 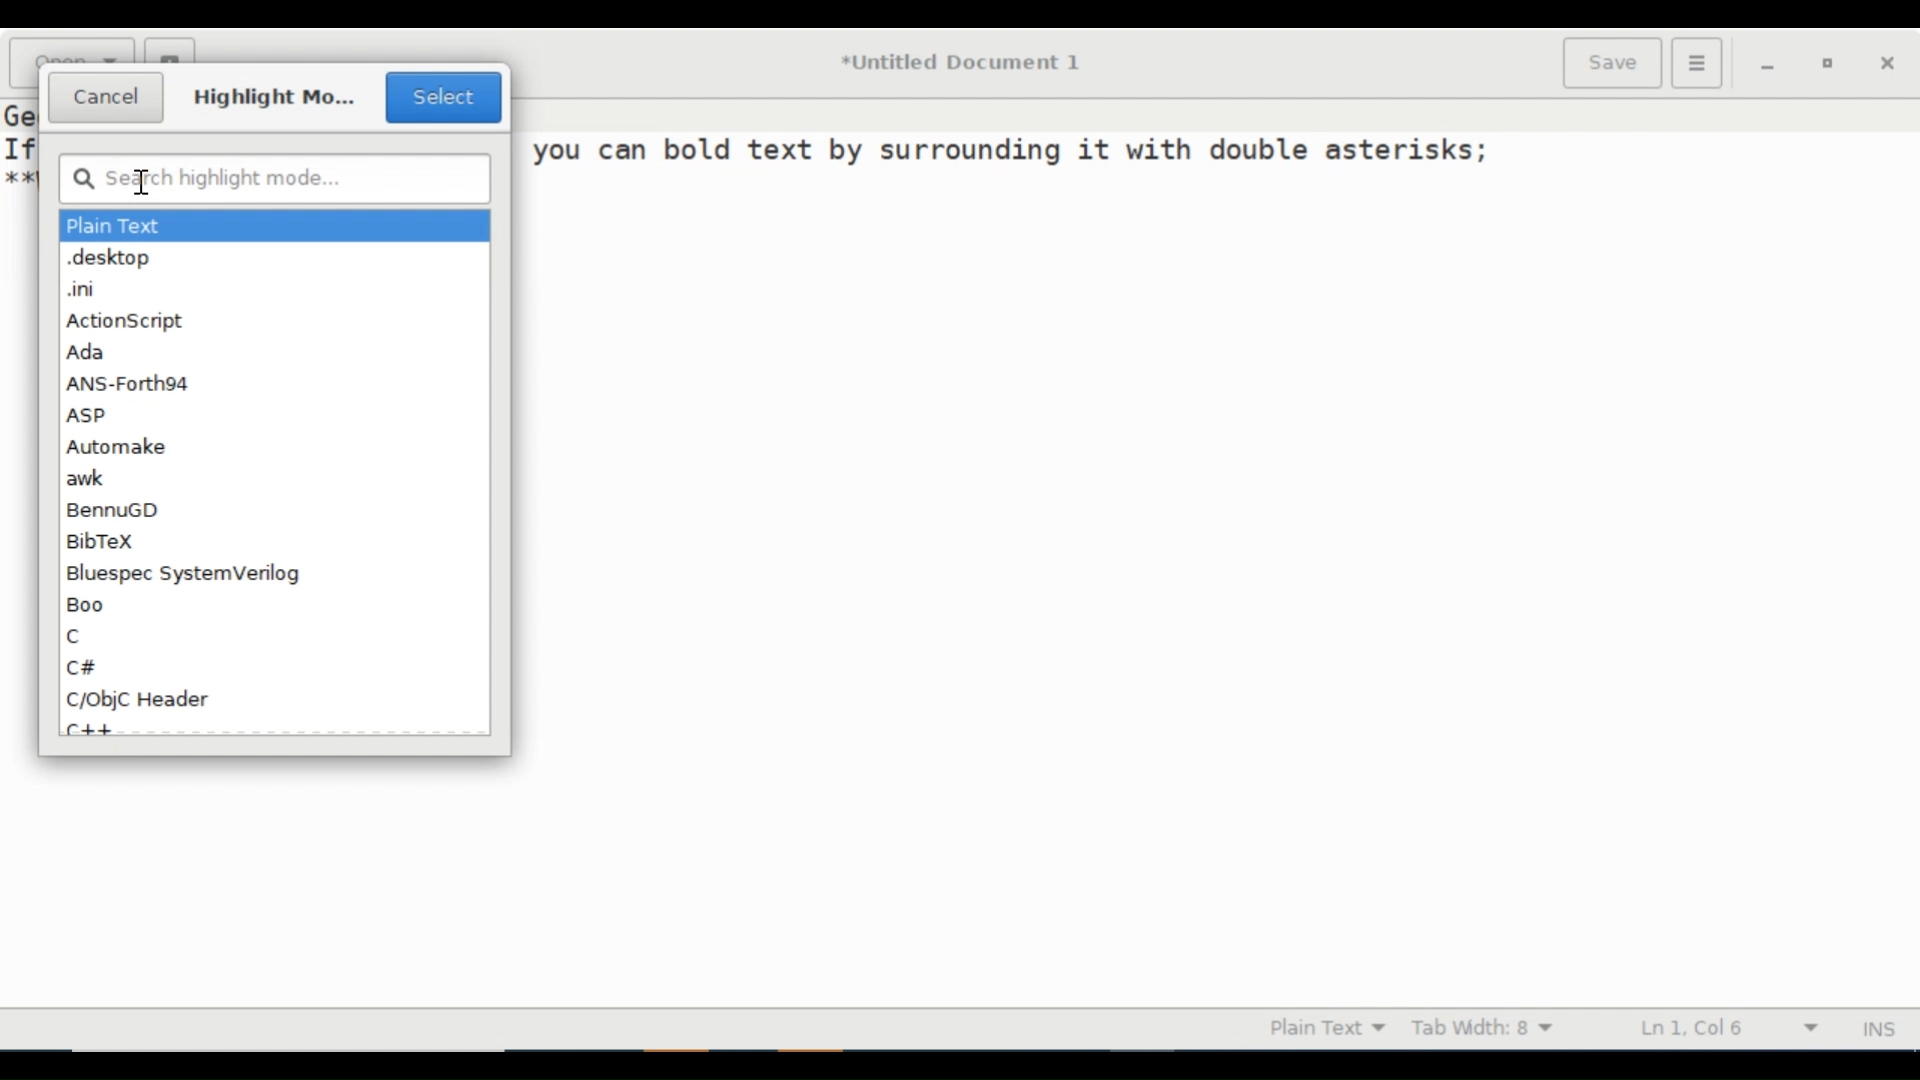 I want to click on Bluespec SystemVerilog, so click(x=184, y=575).